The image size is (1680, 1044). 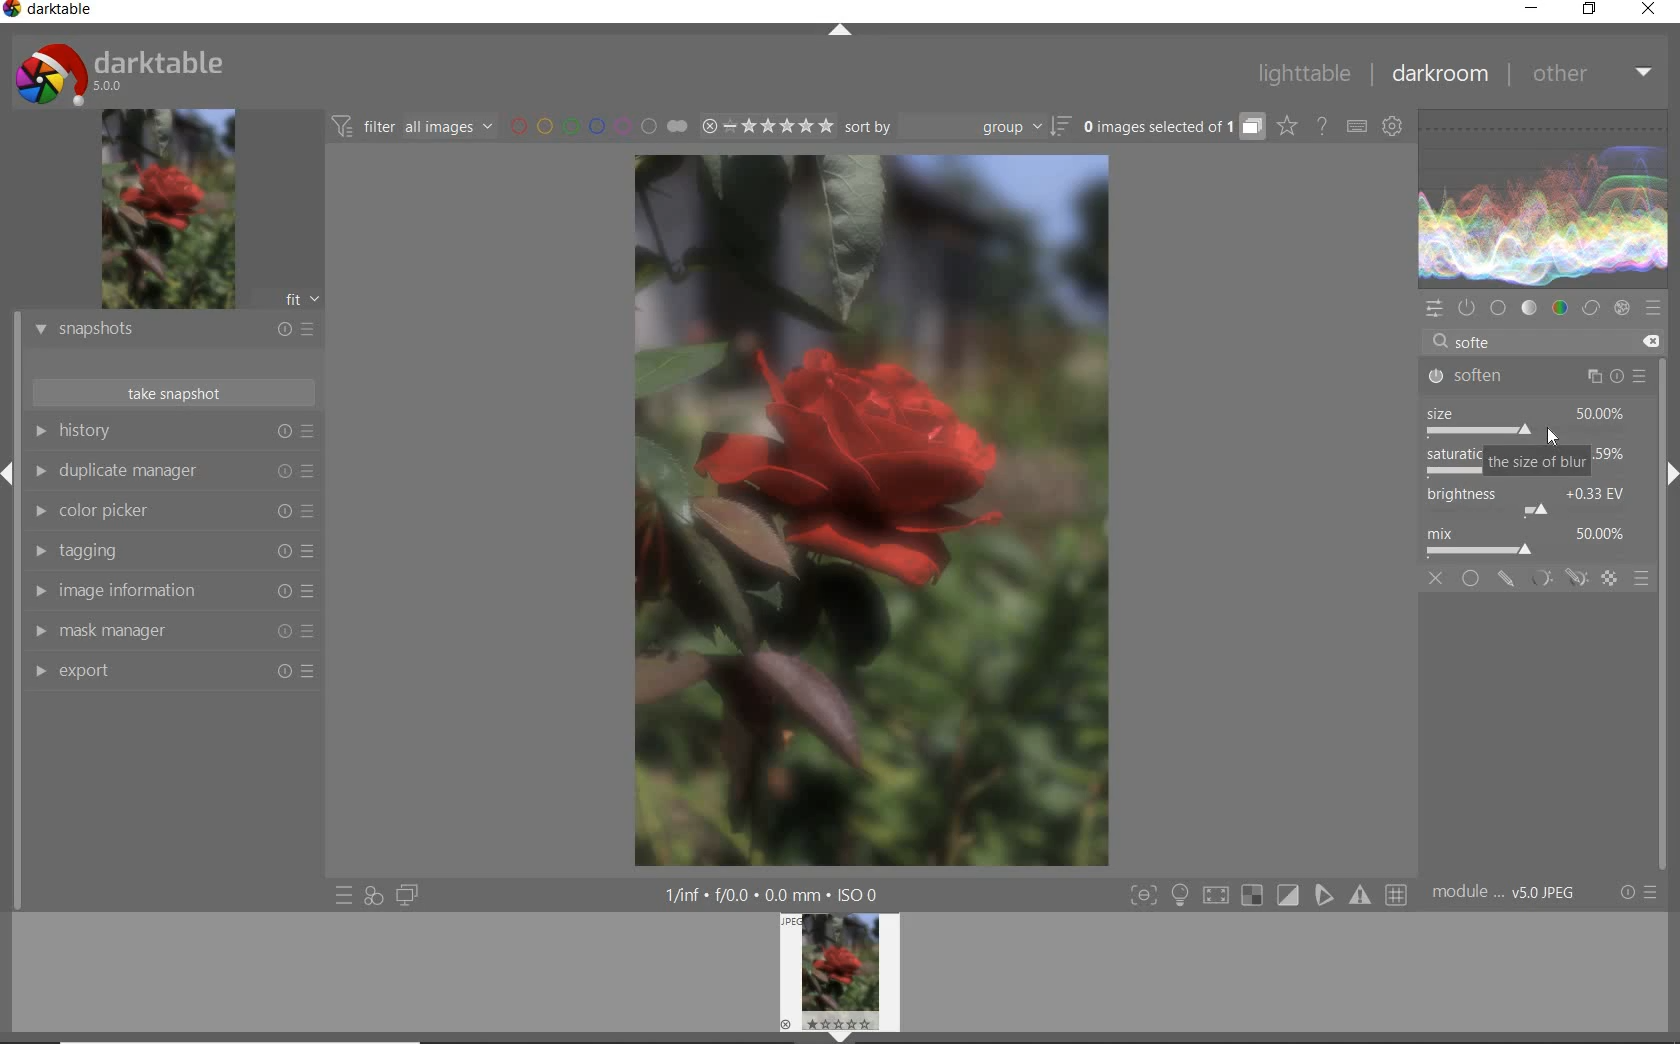 What do you see at coordinates (1356, 126) in the screenshot?
I see `set keyboard shortcuts` at bounding box center [1356, 126].